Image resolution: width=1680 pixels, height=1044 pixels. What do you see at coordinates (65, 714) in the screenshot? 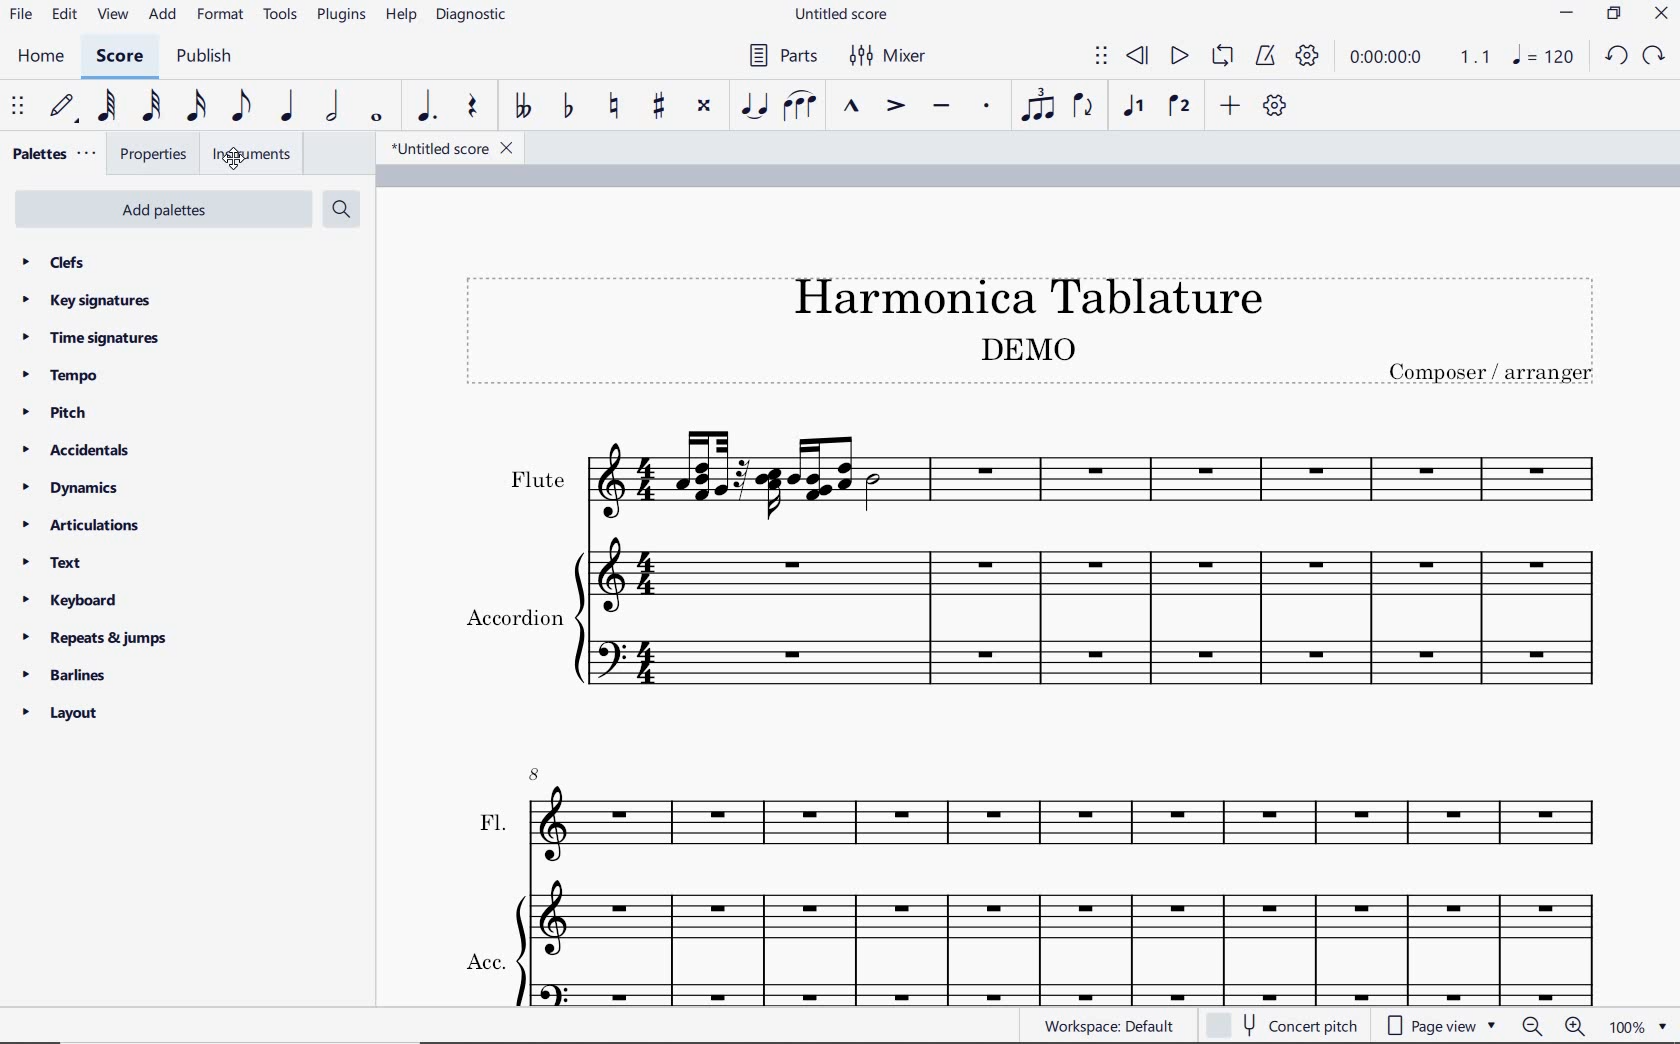
I see `layout` at bounding box center [65, 714].